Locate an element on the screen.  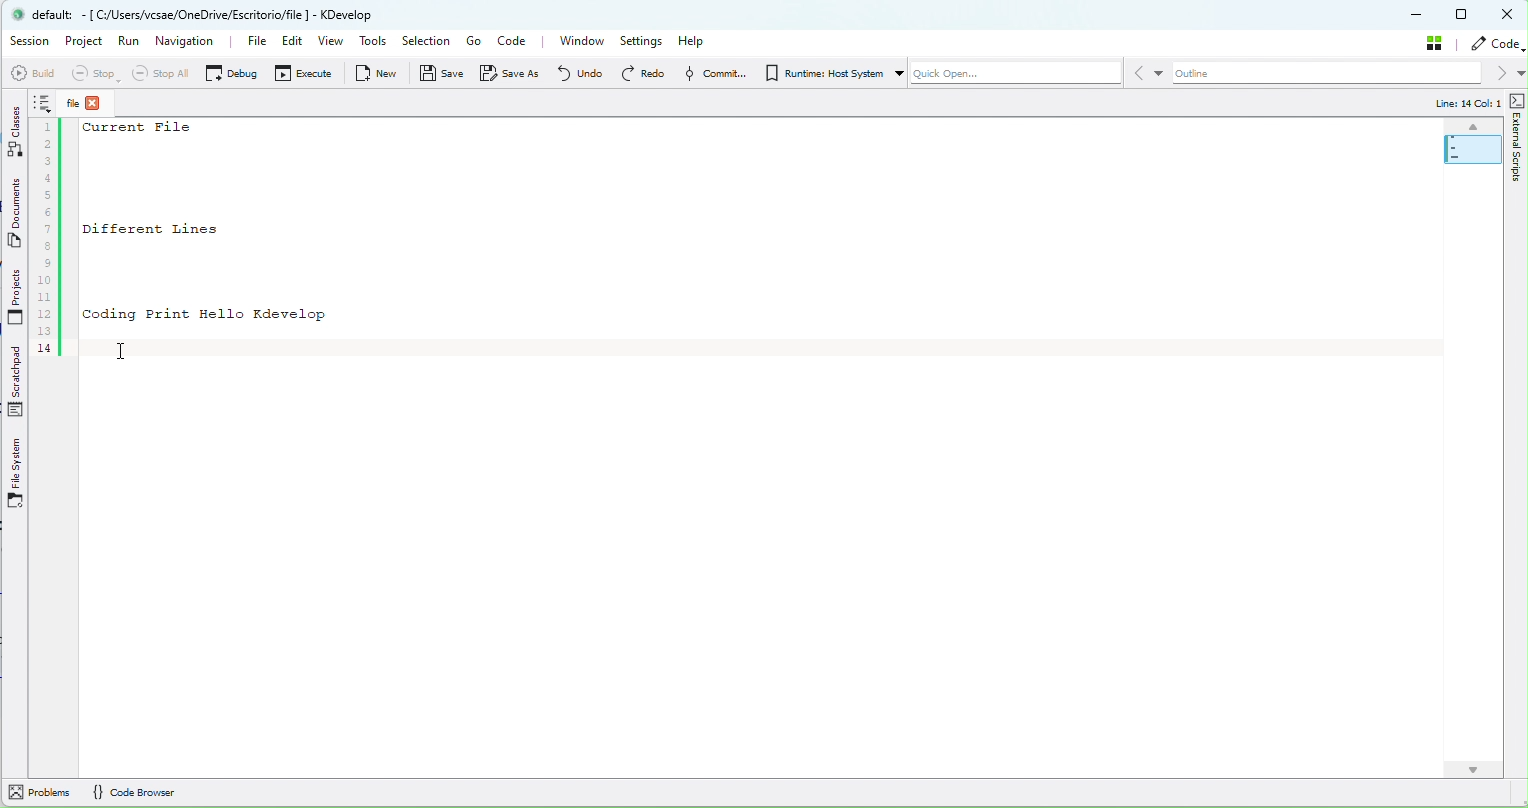
External Scripts Toggle is located at coordinates (1518, 100).